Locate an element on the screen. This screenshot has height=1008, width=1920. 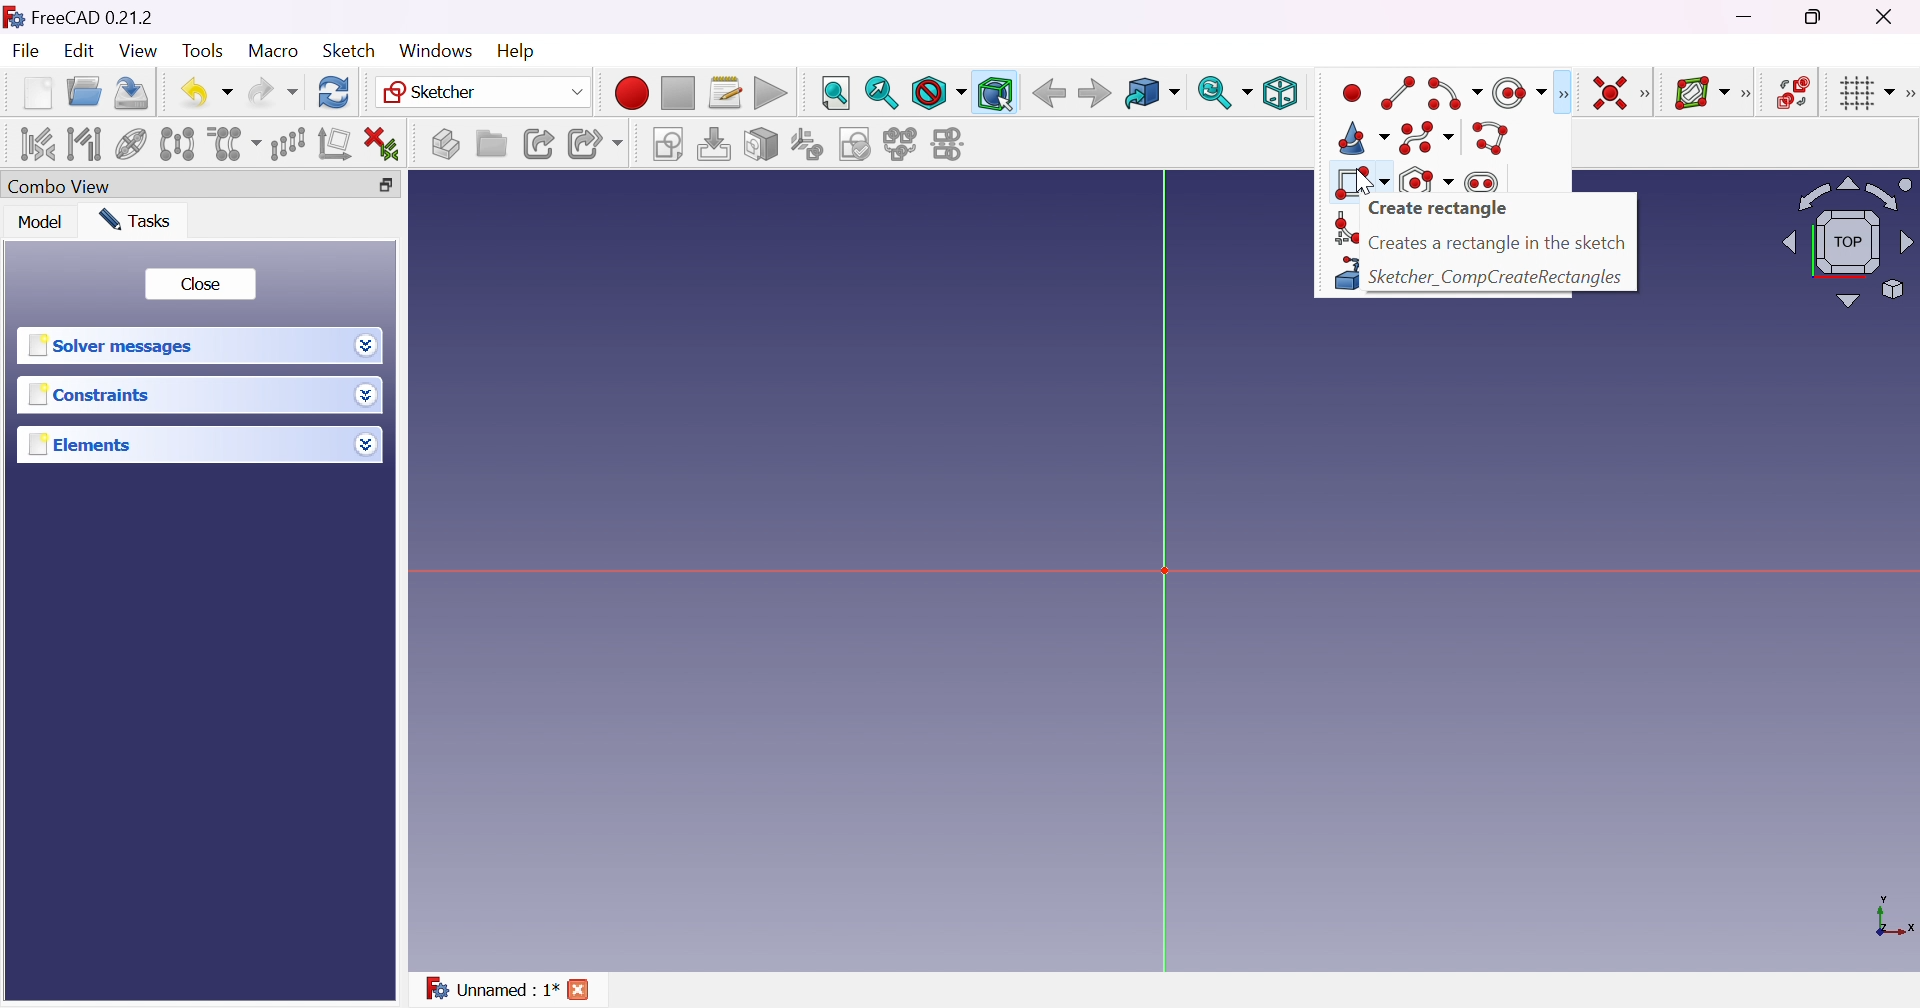
Sketcher is located at coordinates (486, 90).